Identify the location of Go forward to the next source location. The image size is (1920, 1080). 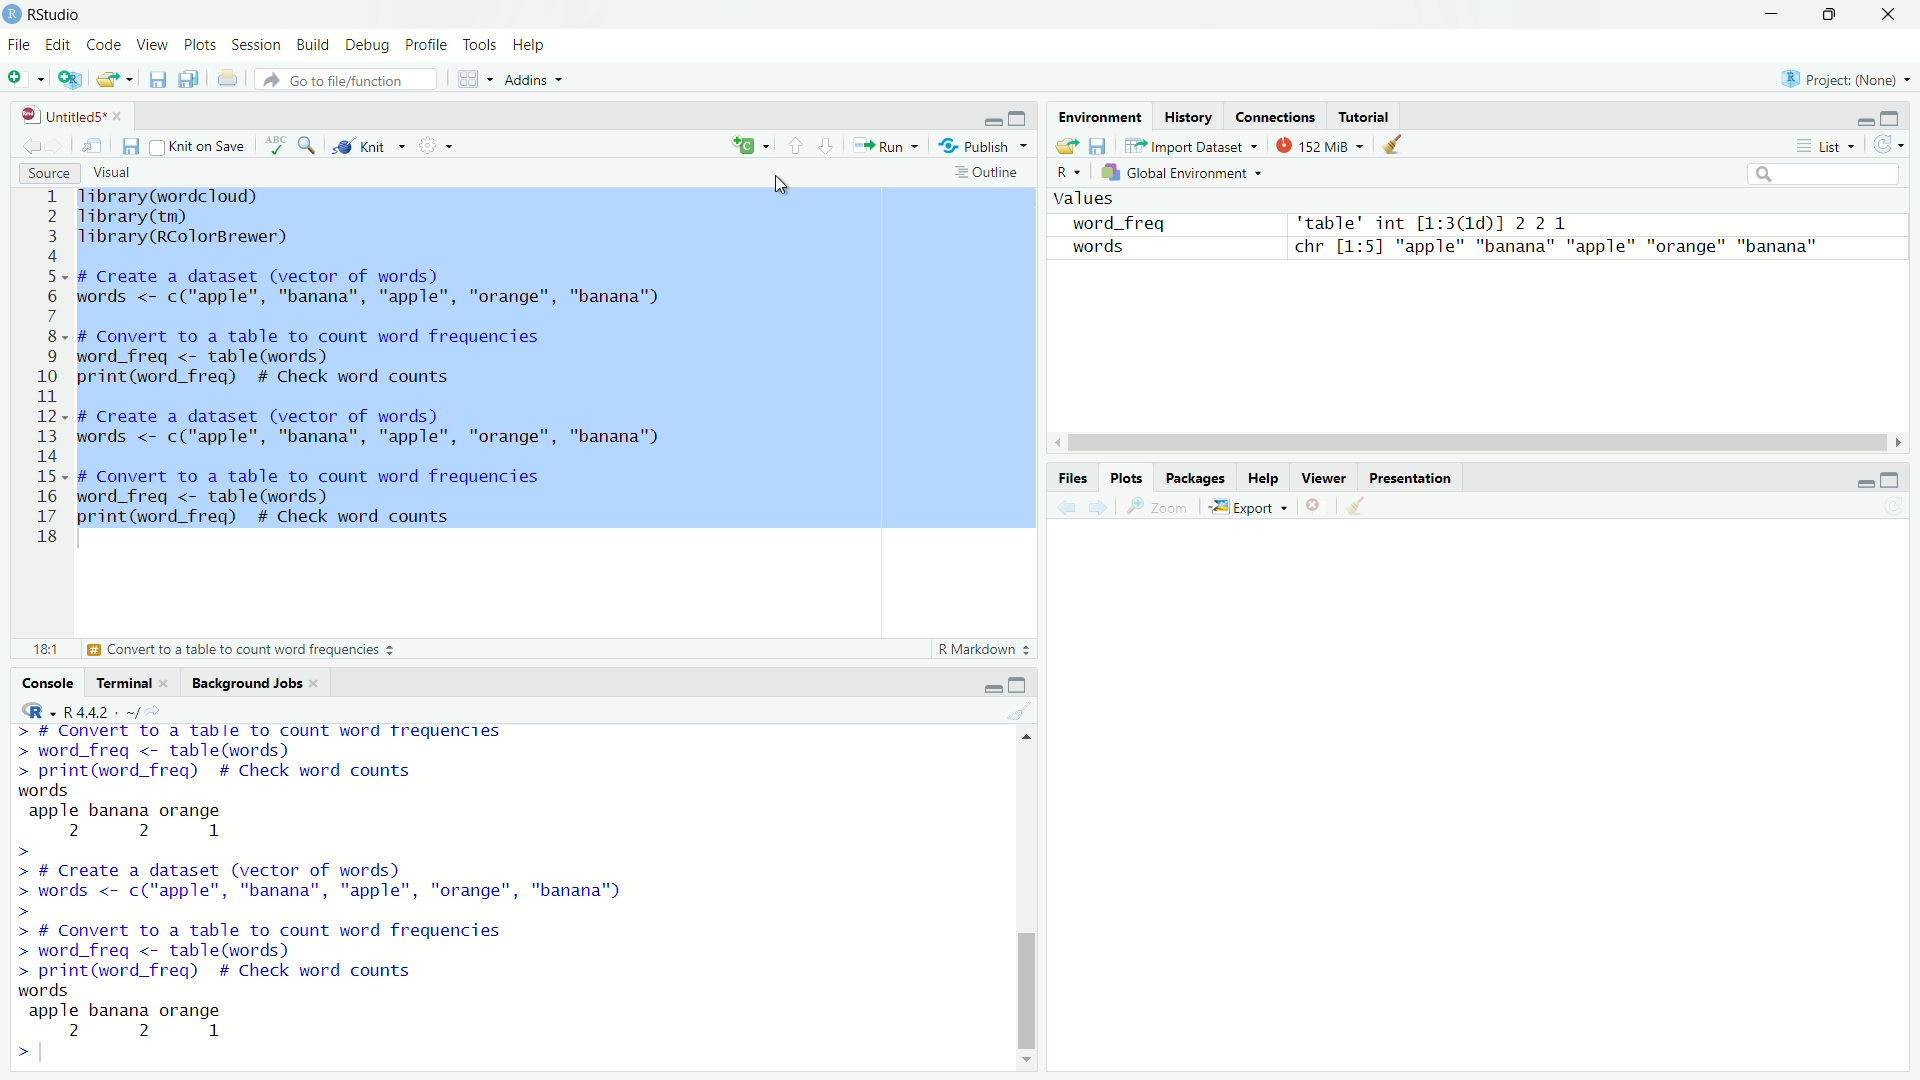
(60, 146).